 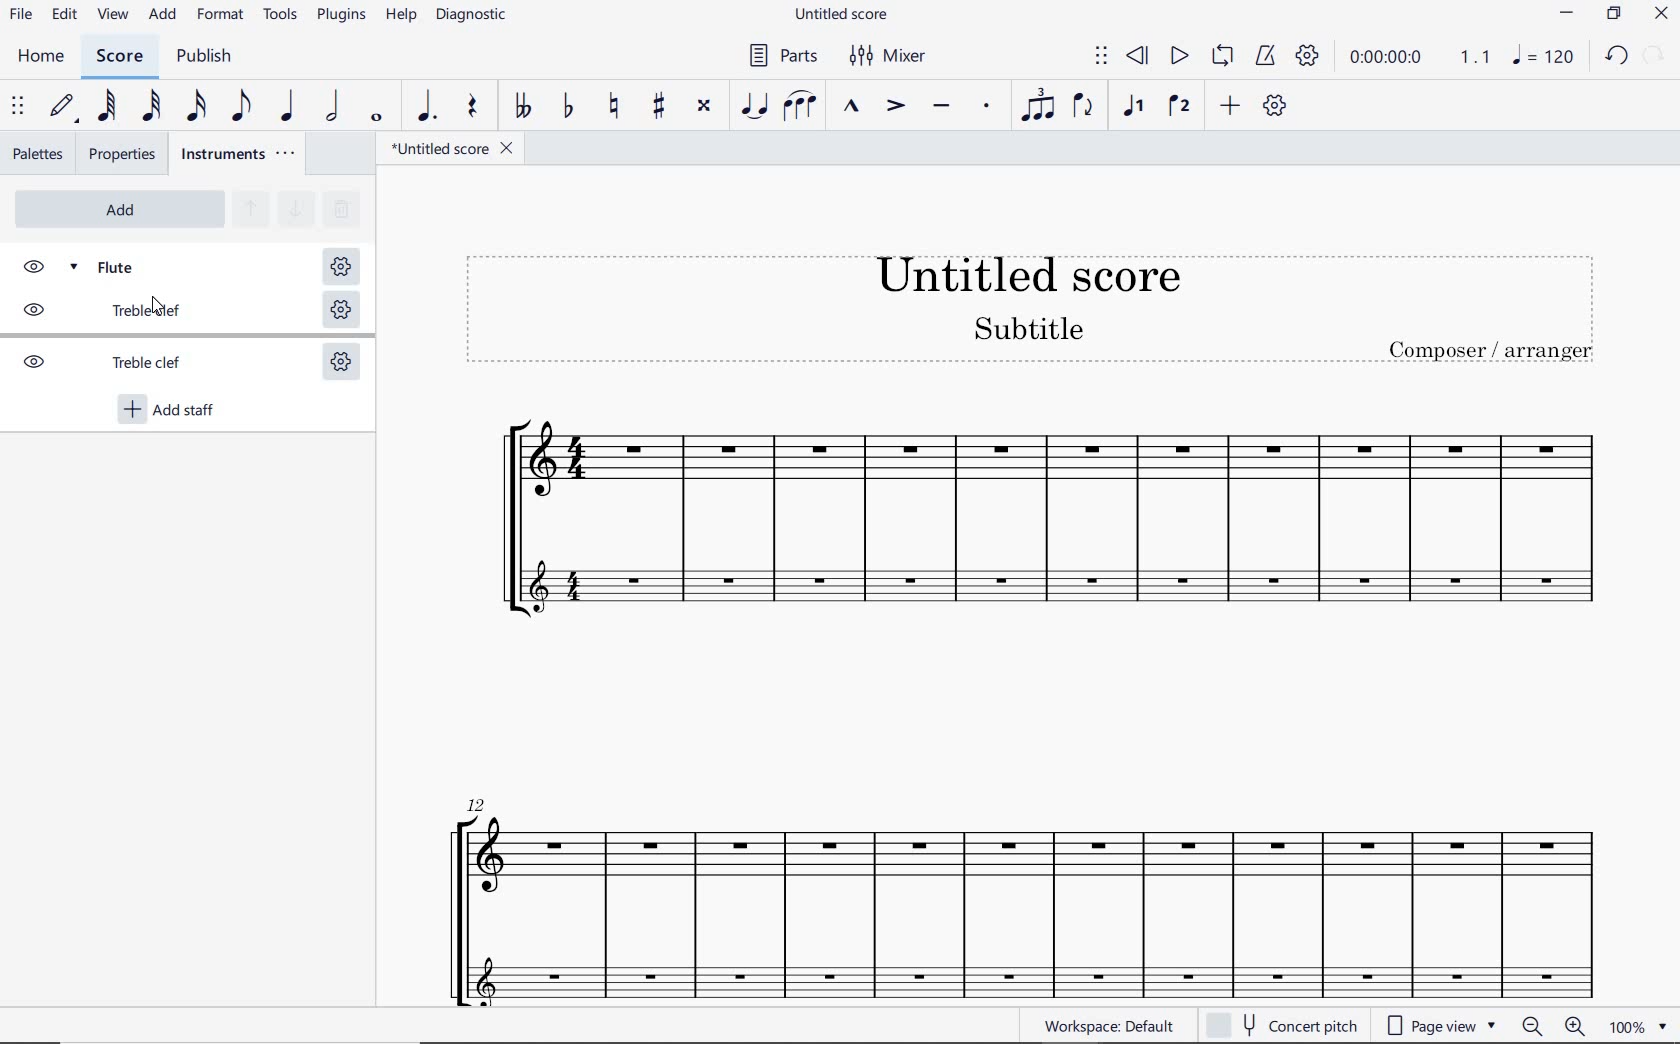 What do you see at coordinates (159, 304) in the screenshot?
I see `cursor` at bounding box center [159, 304].